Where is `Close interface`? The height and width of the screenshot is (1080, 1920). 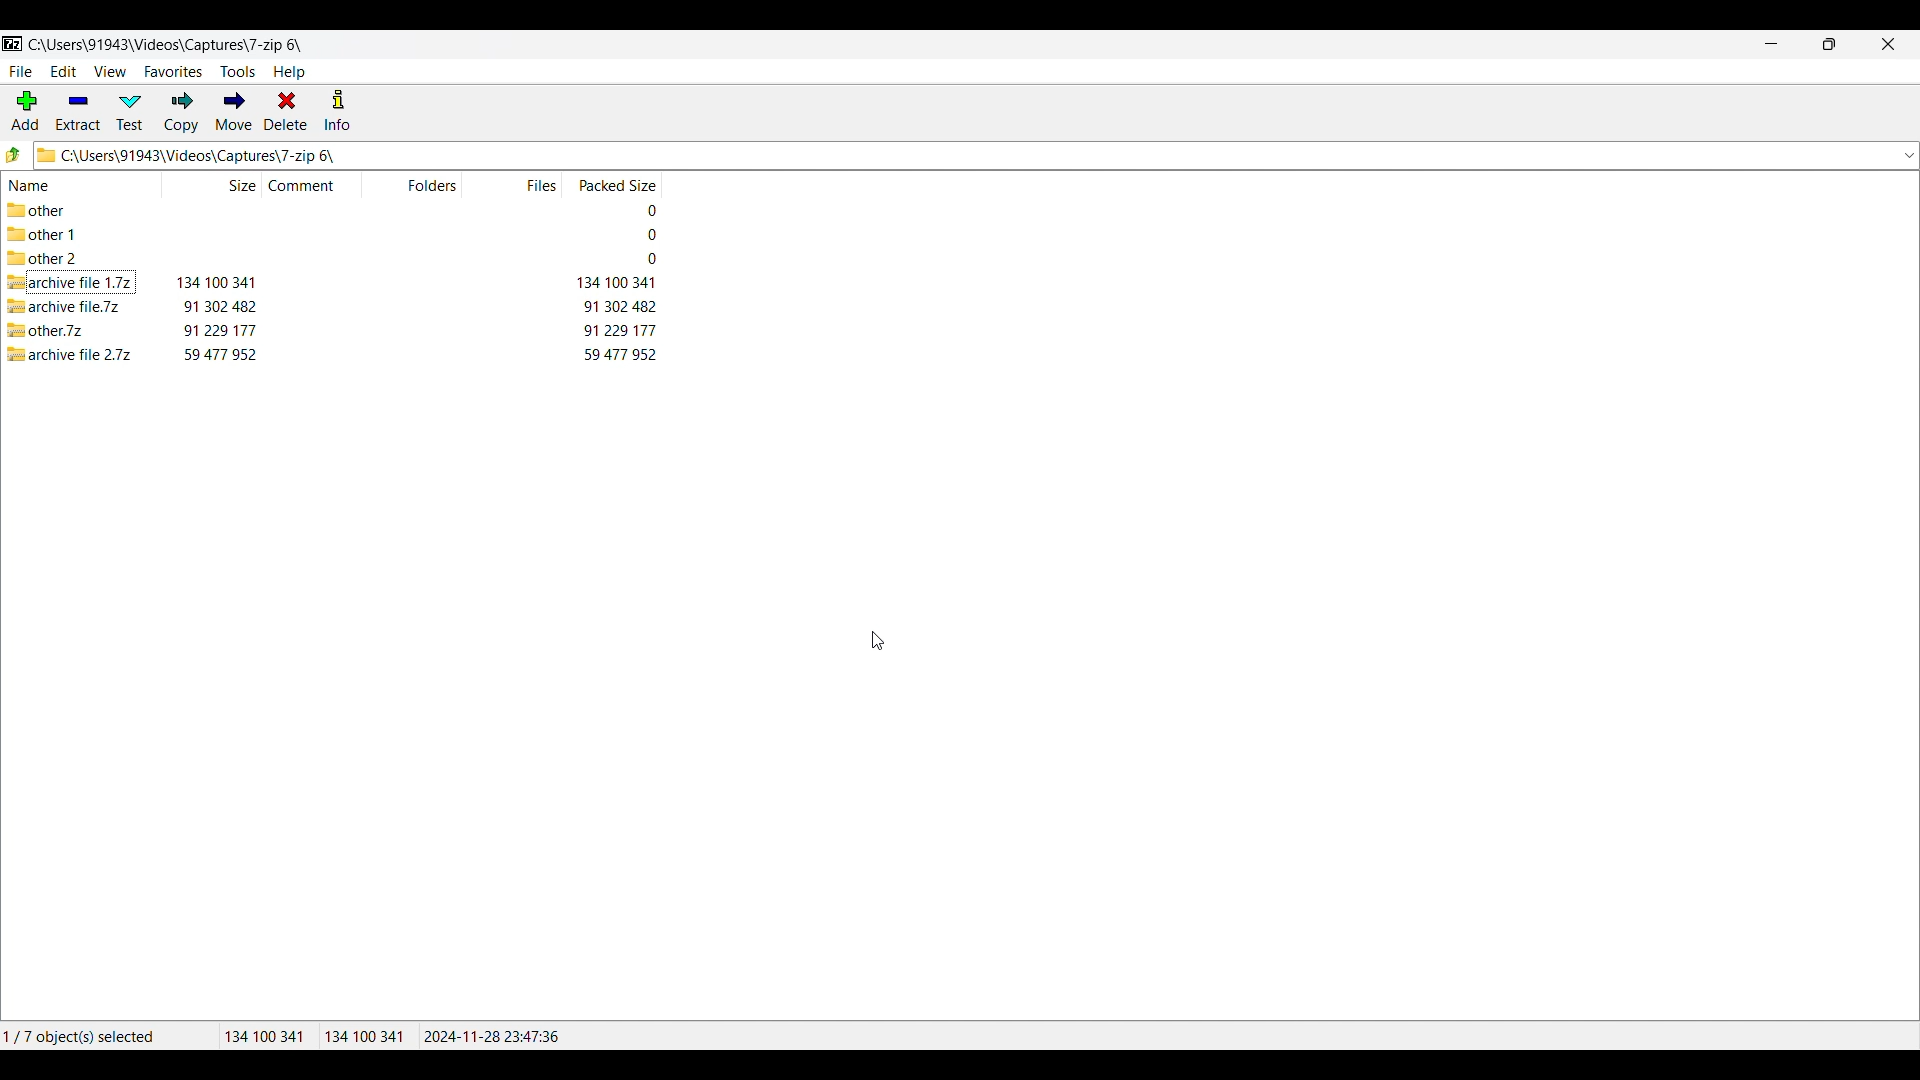 Close interface is located at coordinates (1889, 44).